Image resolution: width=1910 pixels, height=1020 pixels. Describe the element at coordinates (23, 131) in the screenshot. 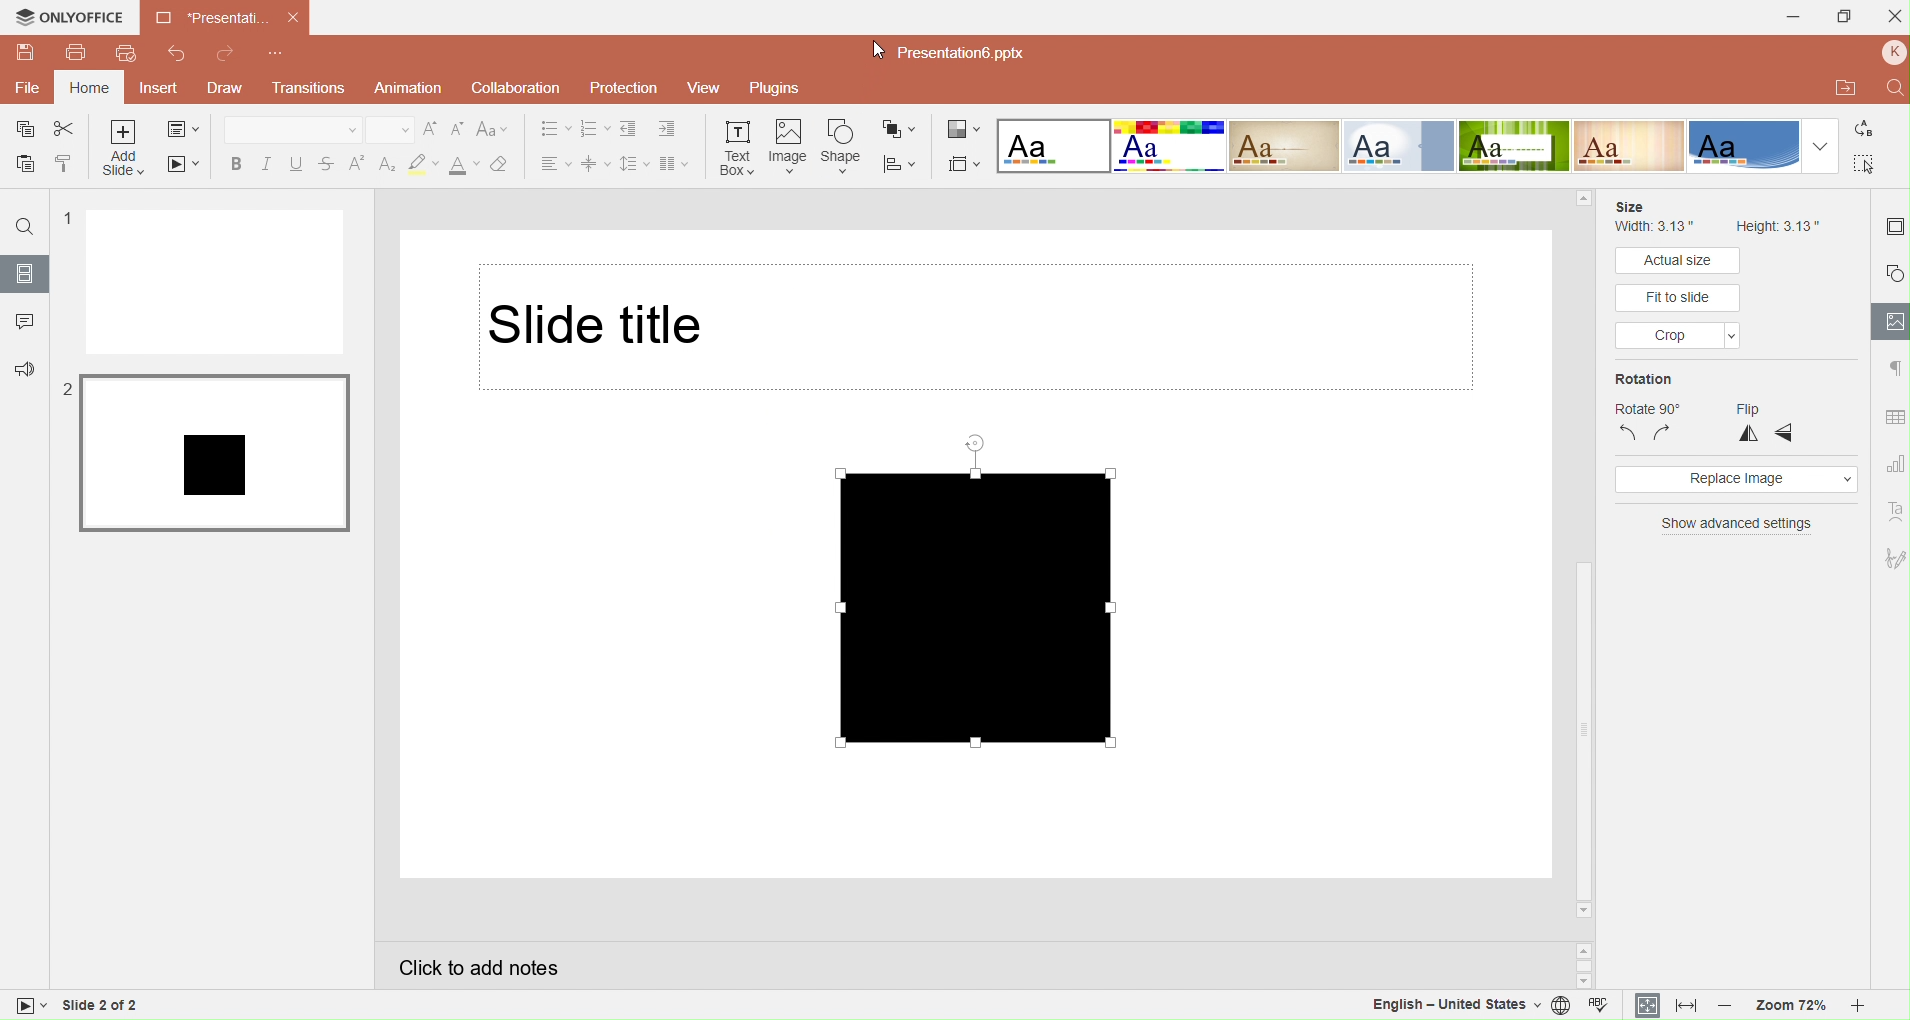

I see `Copy` at that location.